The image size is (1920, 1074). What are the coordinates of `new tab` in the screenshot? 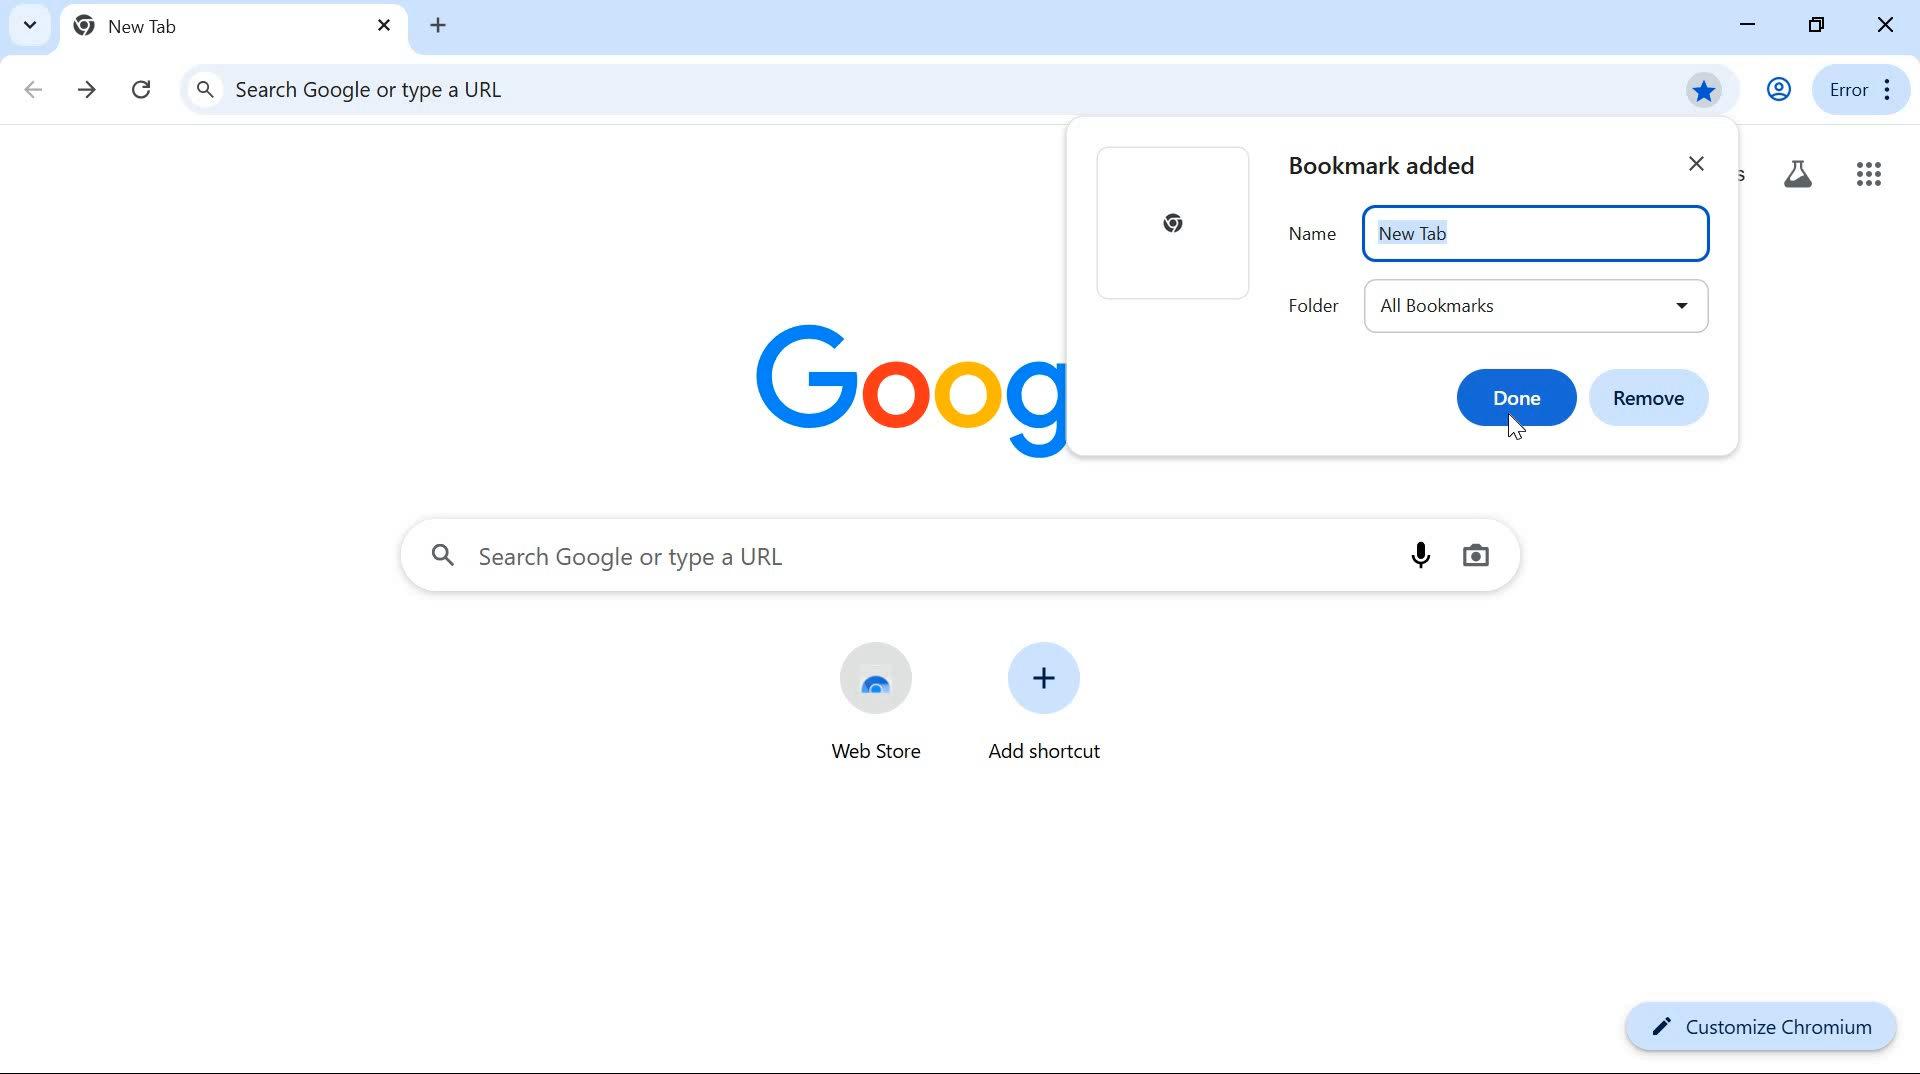 It's located at (437, 25).